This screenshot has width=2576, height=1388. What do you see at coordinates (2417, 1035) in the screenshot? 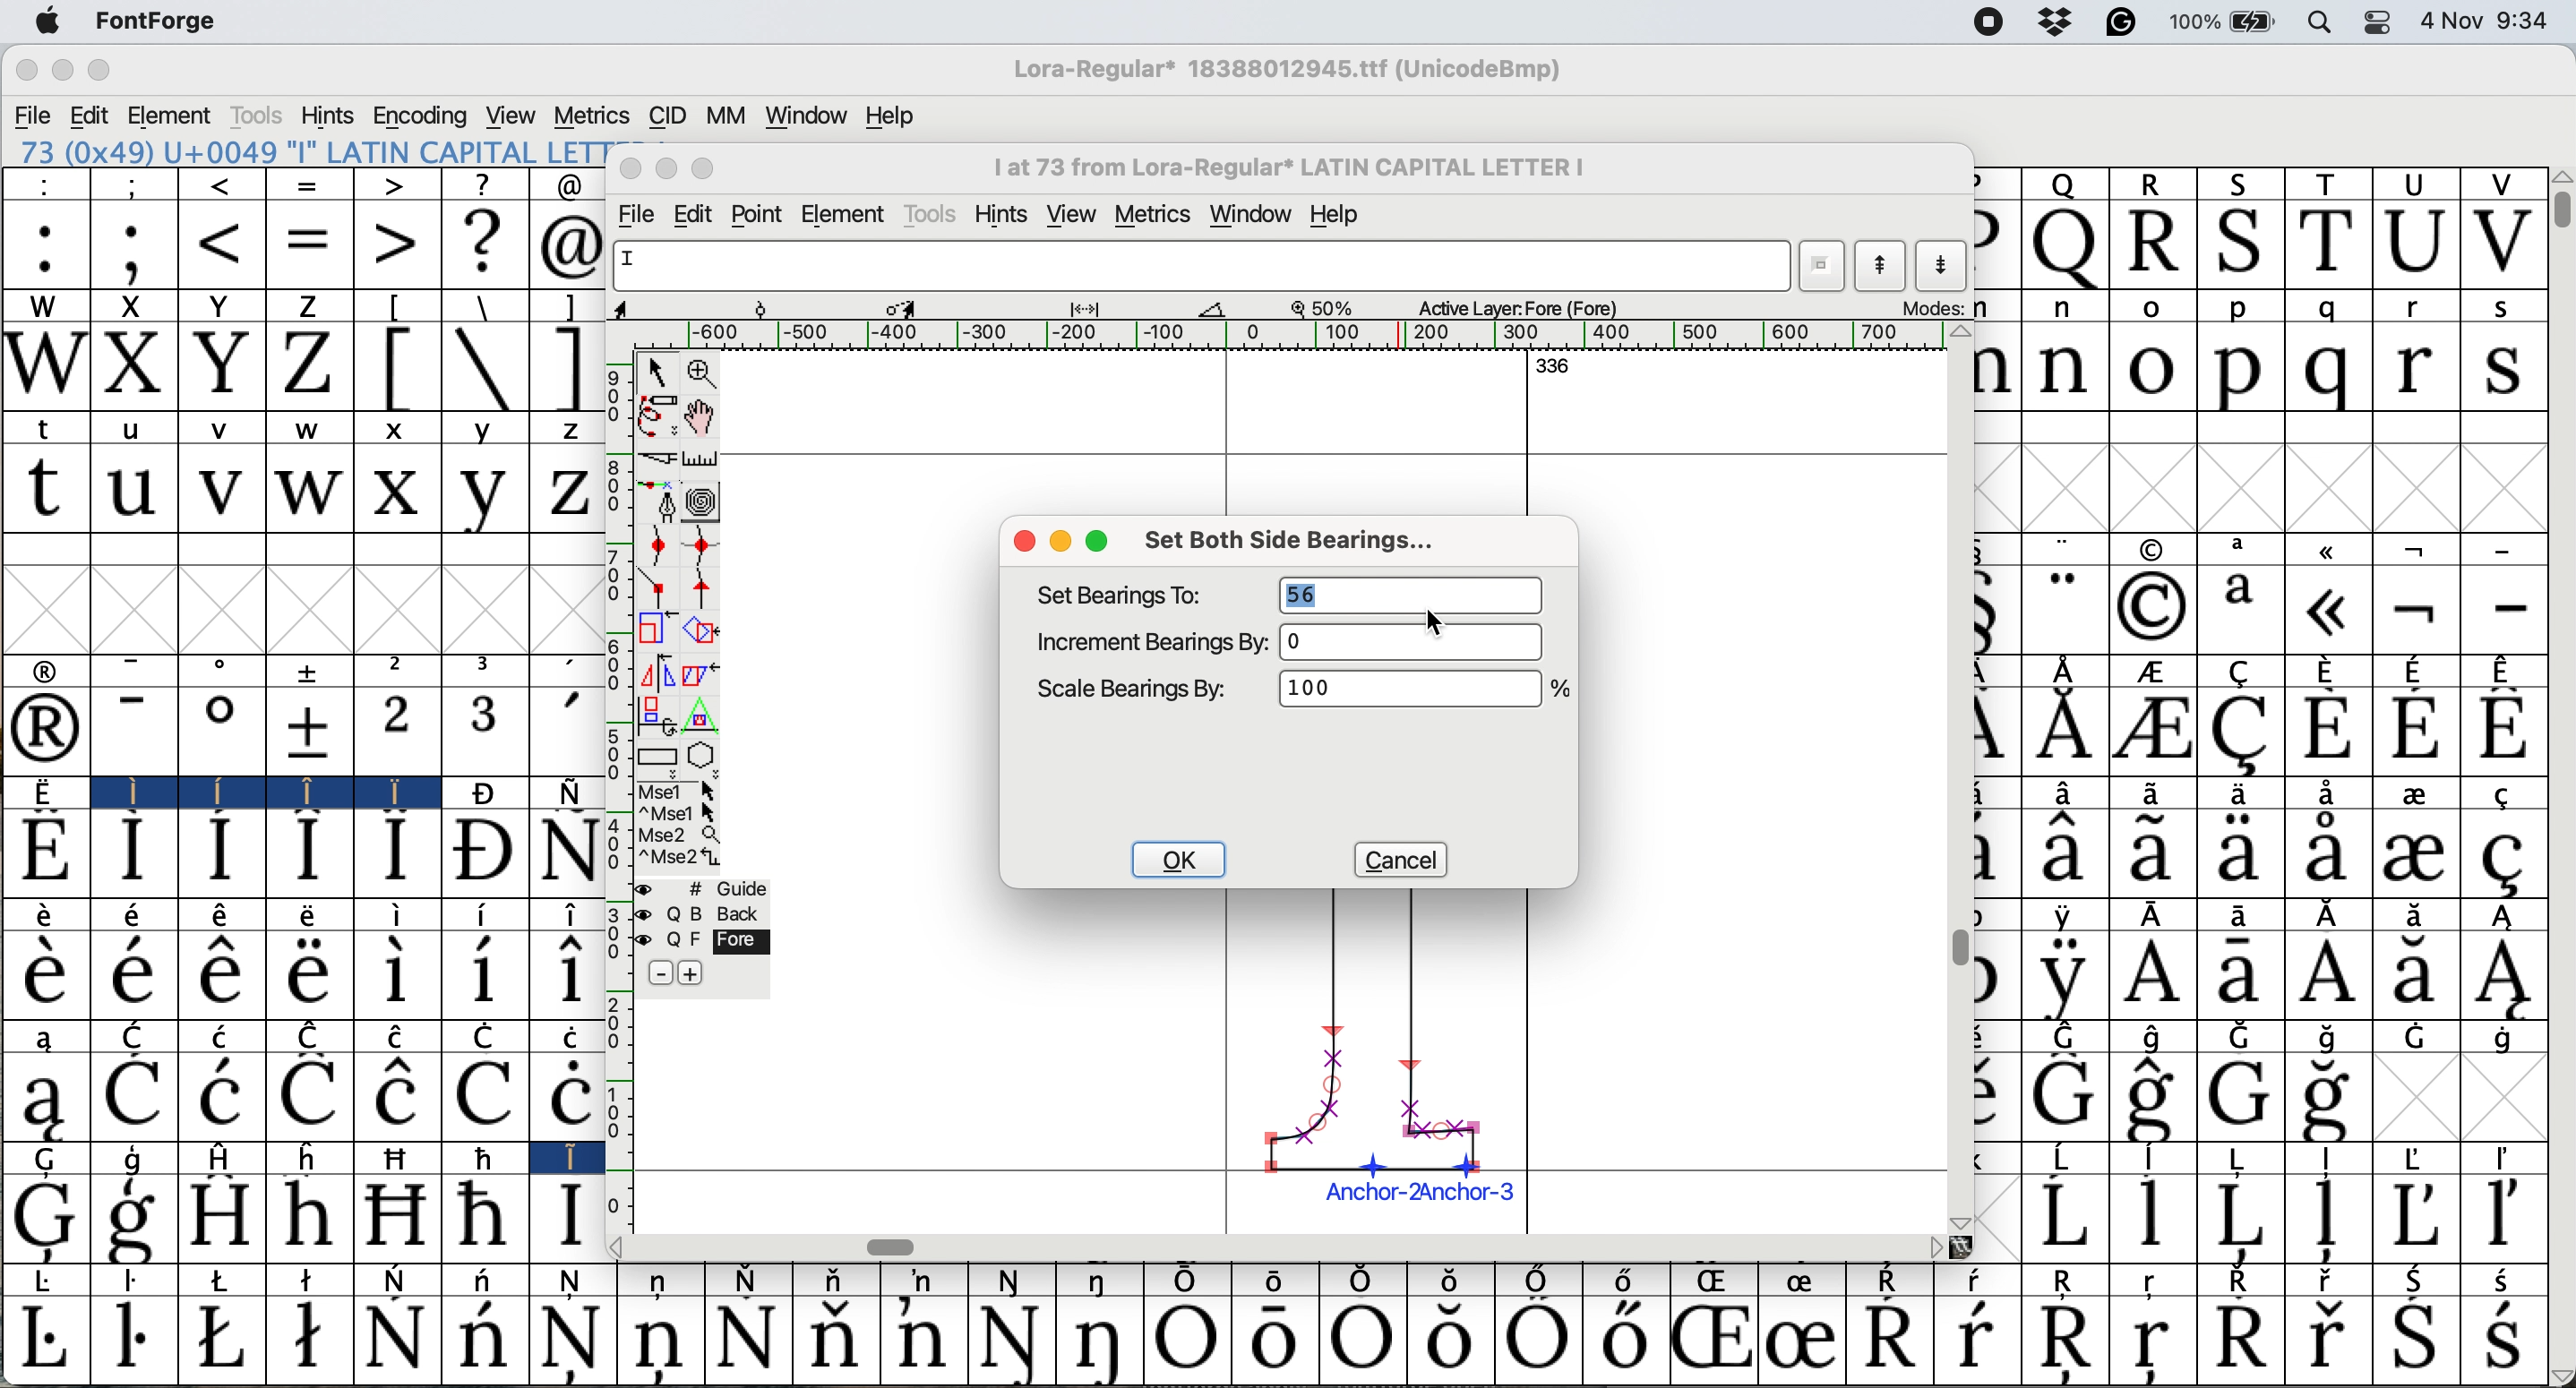
I see `` at bounding box center [2417, 1035].